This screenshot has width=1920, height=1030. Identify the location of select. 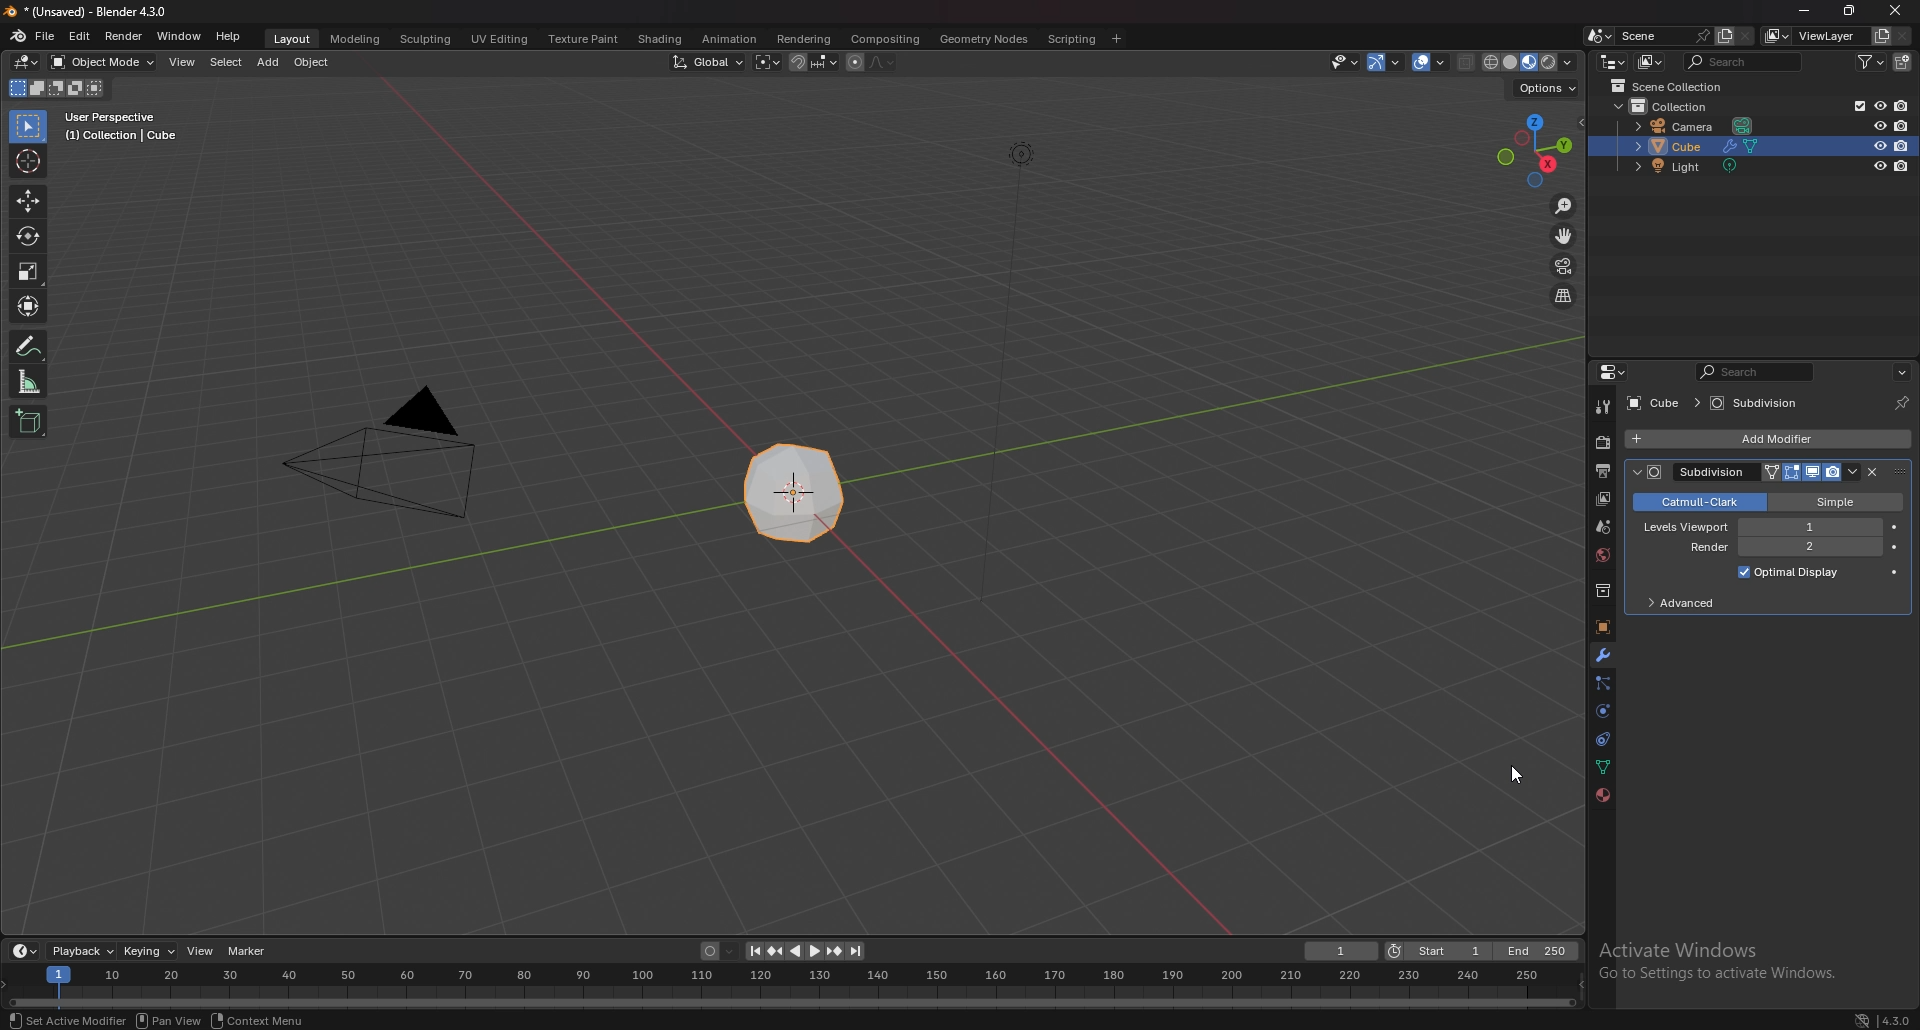
(226, 62).